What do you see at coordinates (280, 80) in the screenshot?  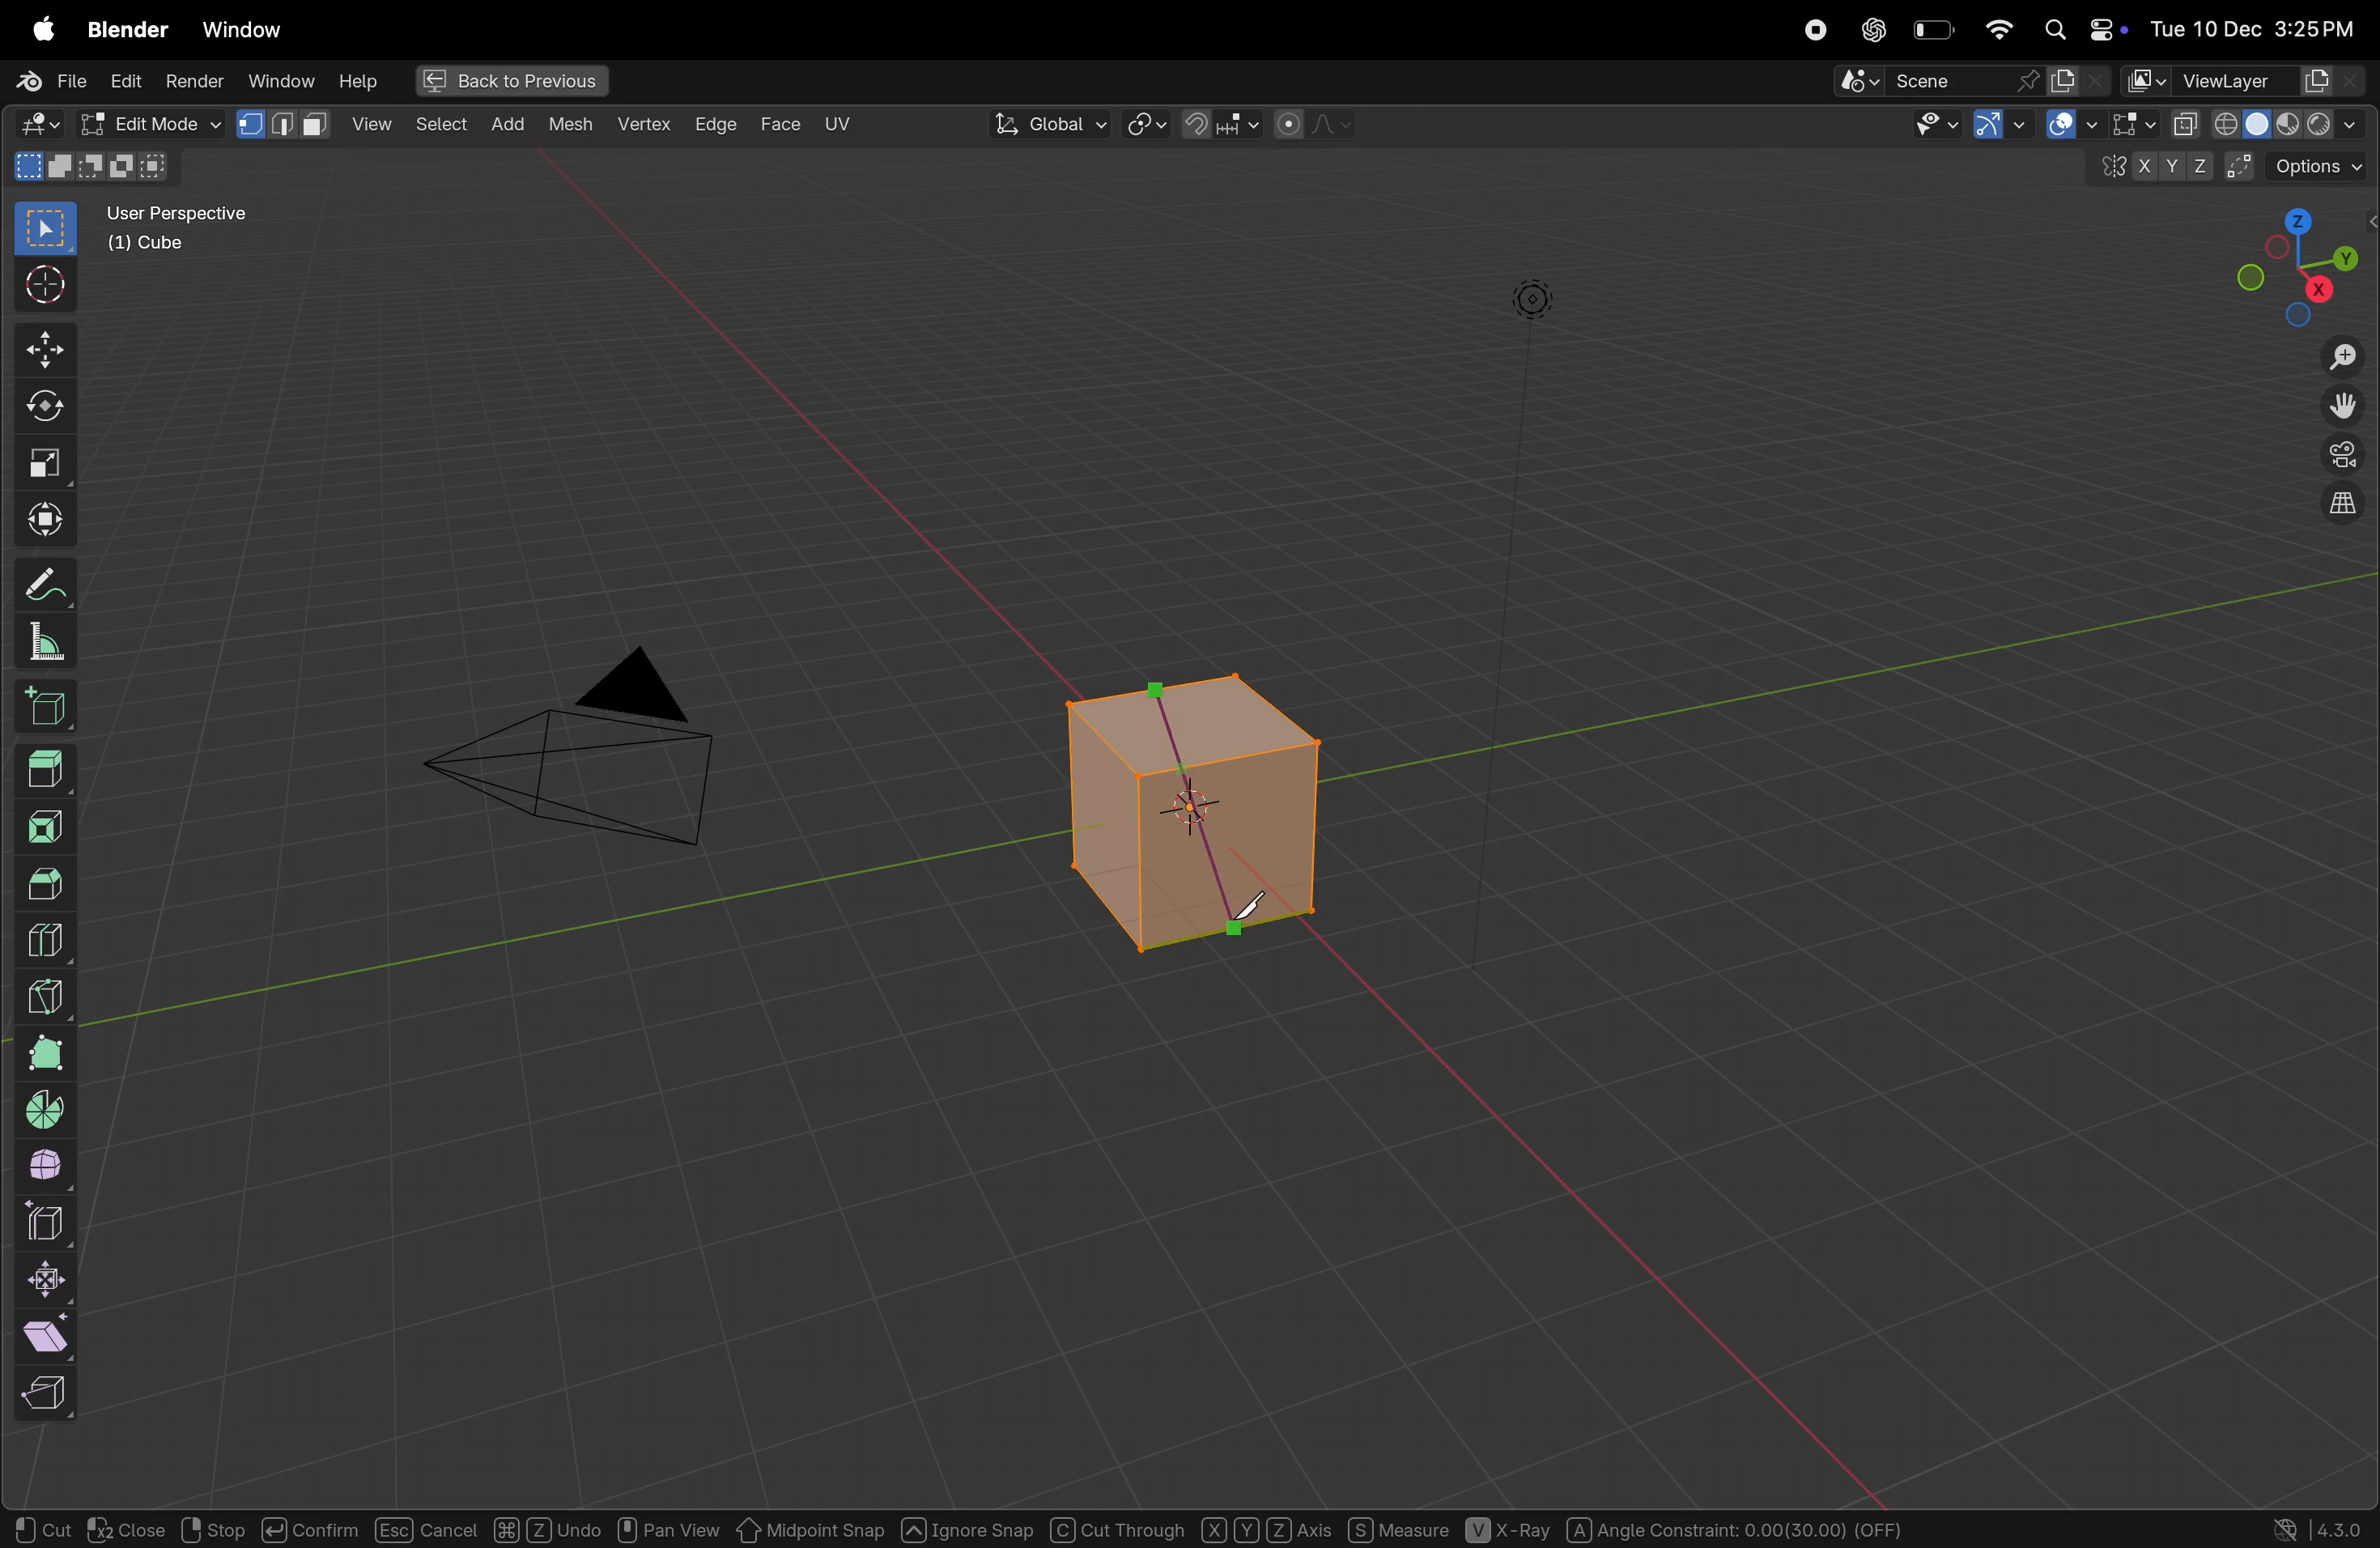 I see `Window` at bounding box center [280, 80].